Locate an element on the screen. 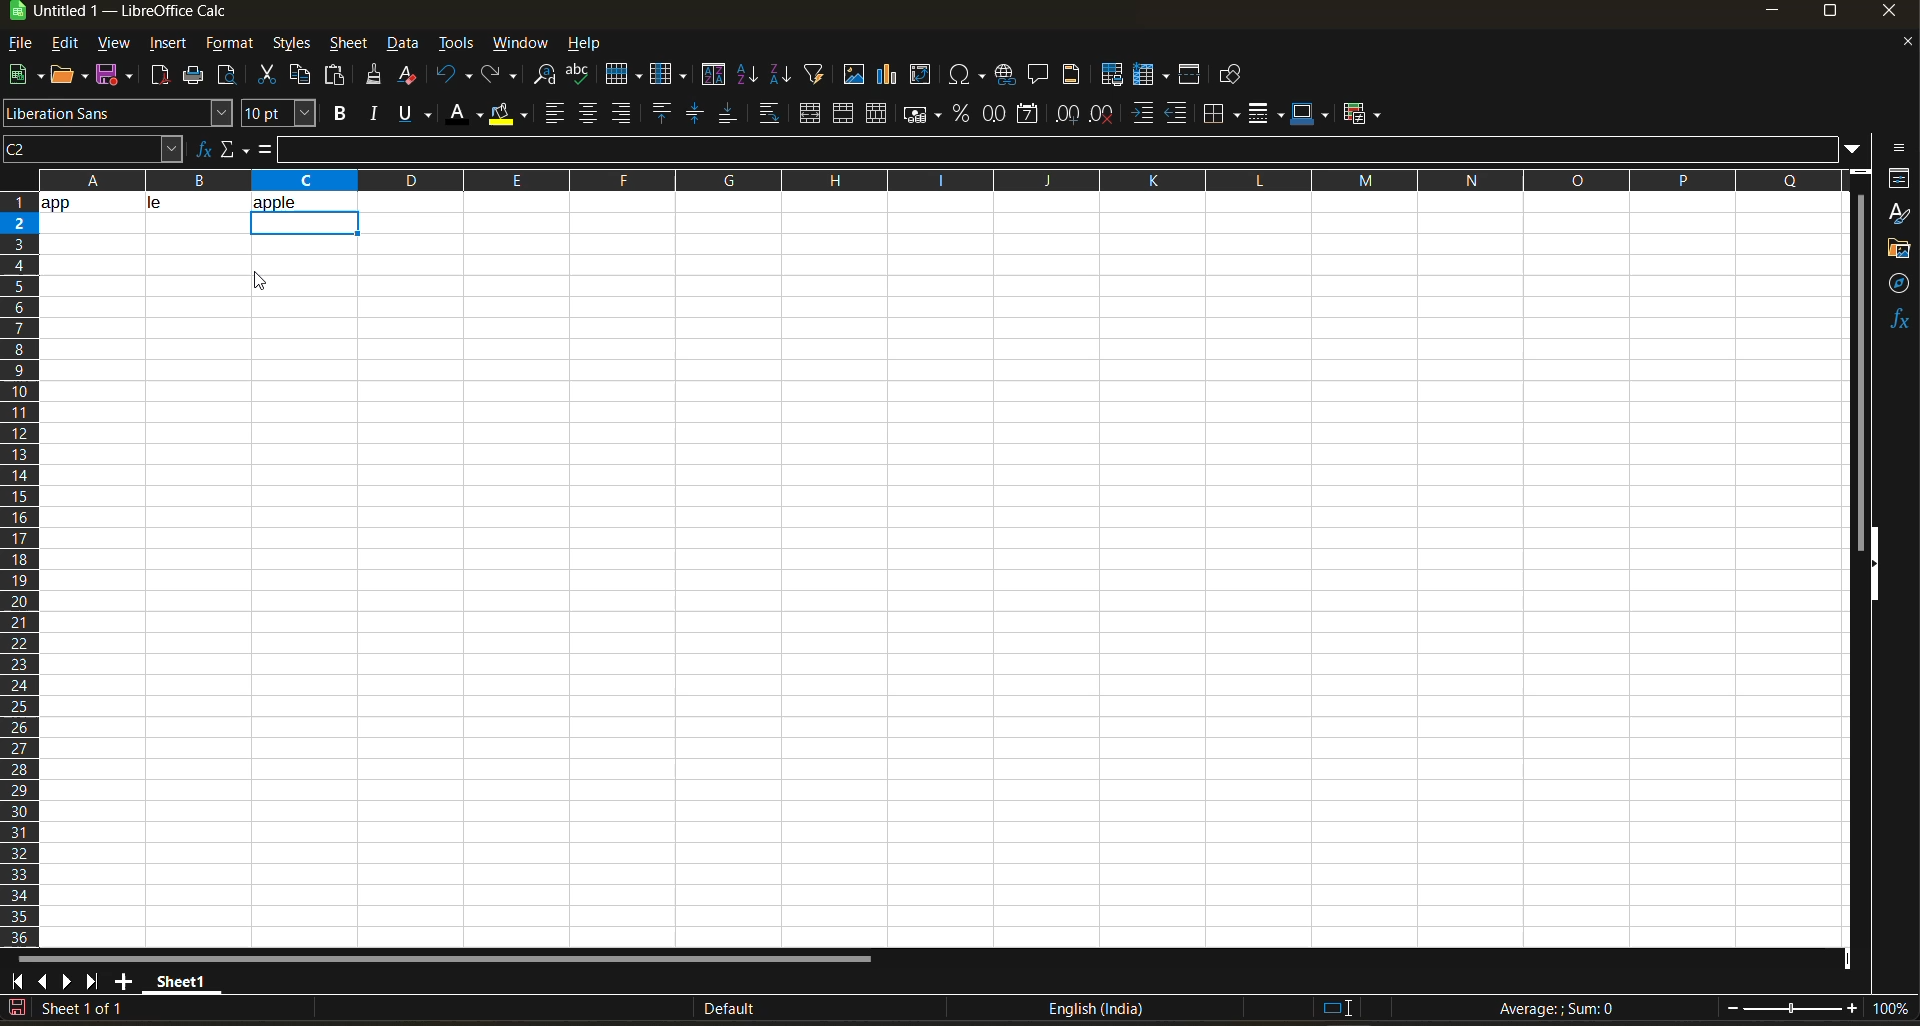 The width and height of the screenshot is (1920, 1026). standard selection is located at coordinates (1337, 1007).